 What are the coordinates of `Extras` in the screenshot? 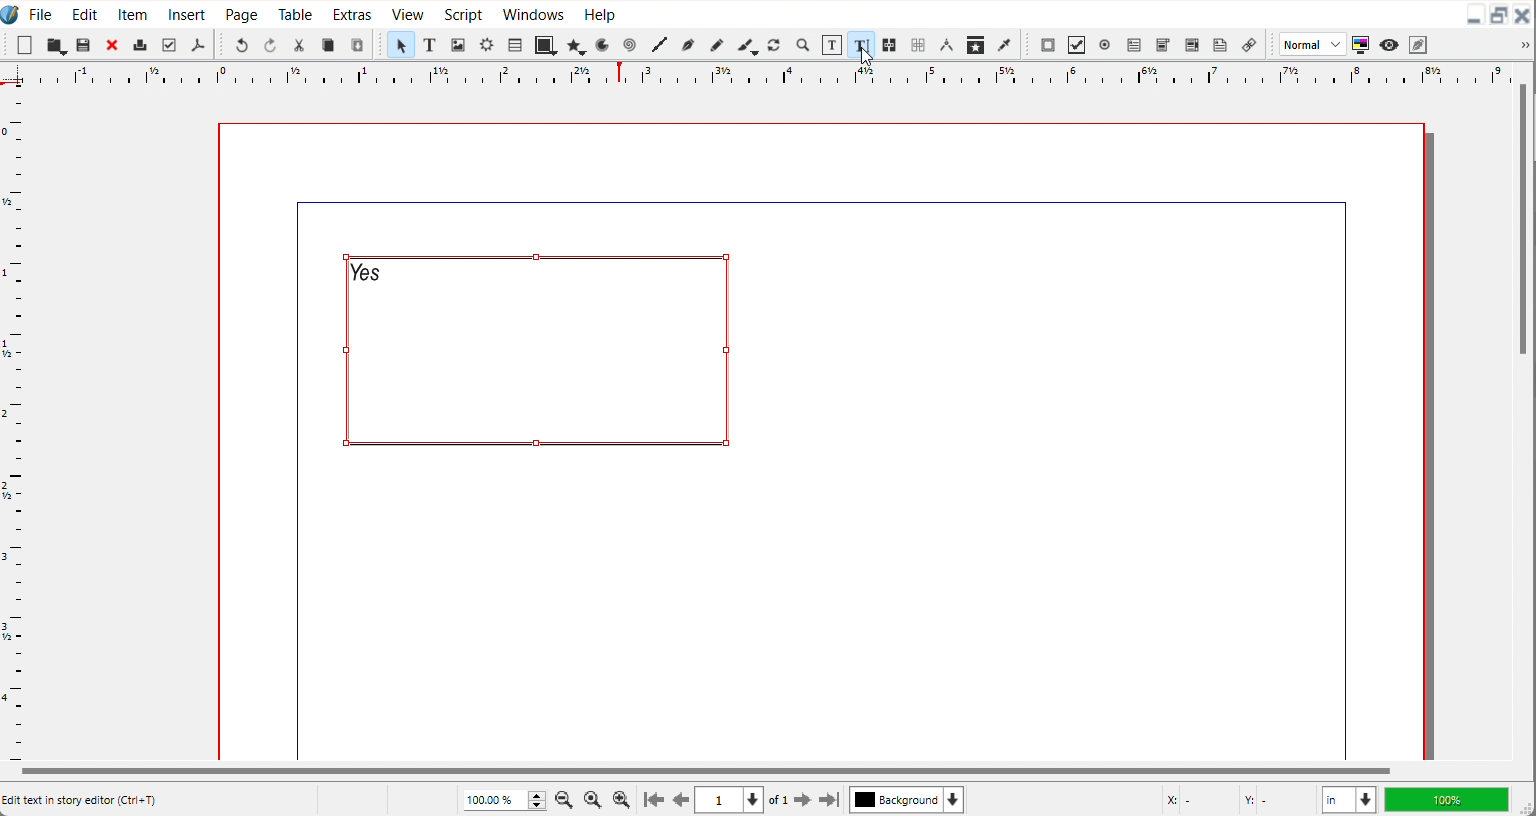 It's located at (352, 12).